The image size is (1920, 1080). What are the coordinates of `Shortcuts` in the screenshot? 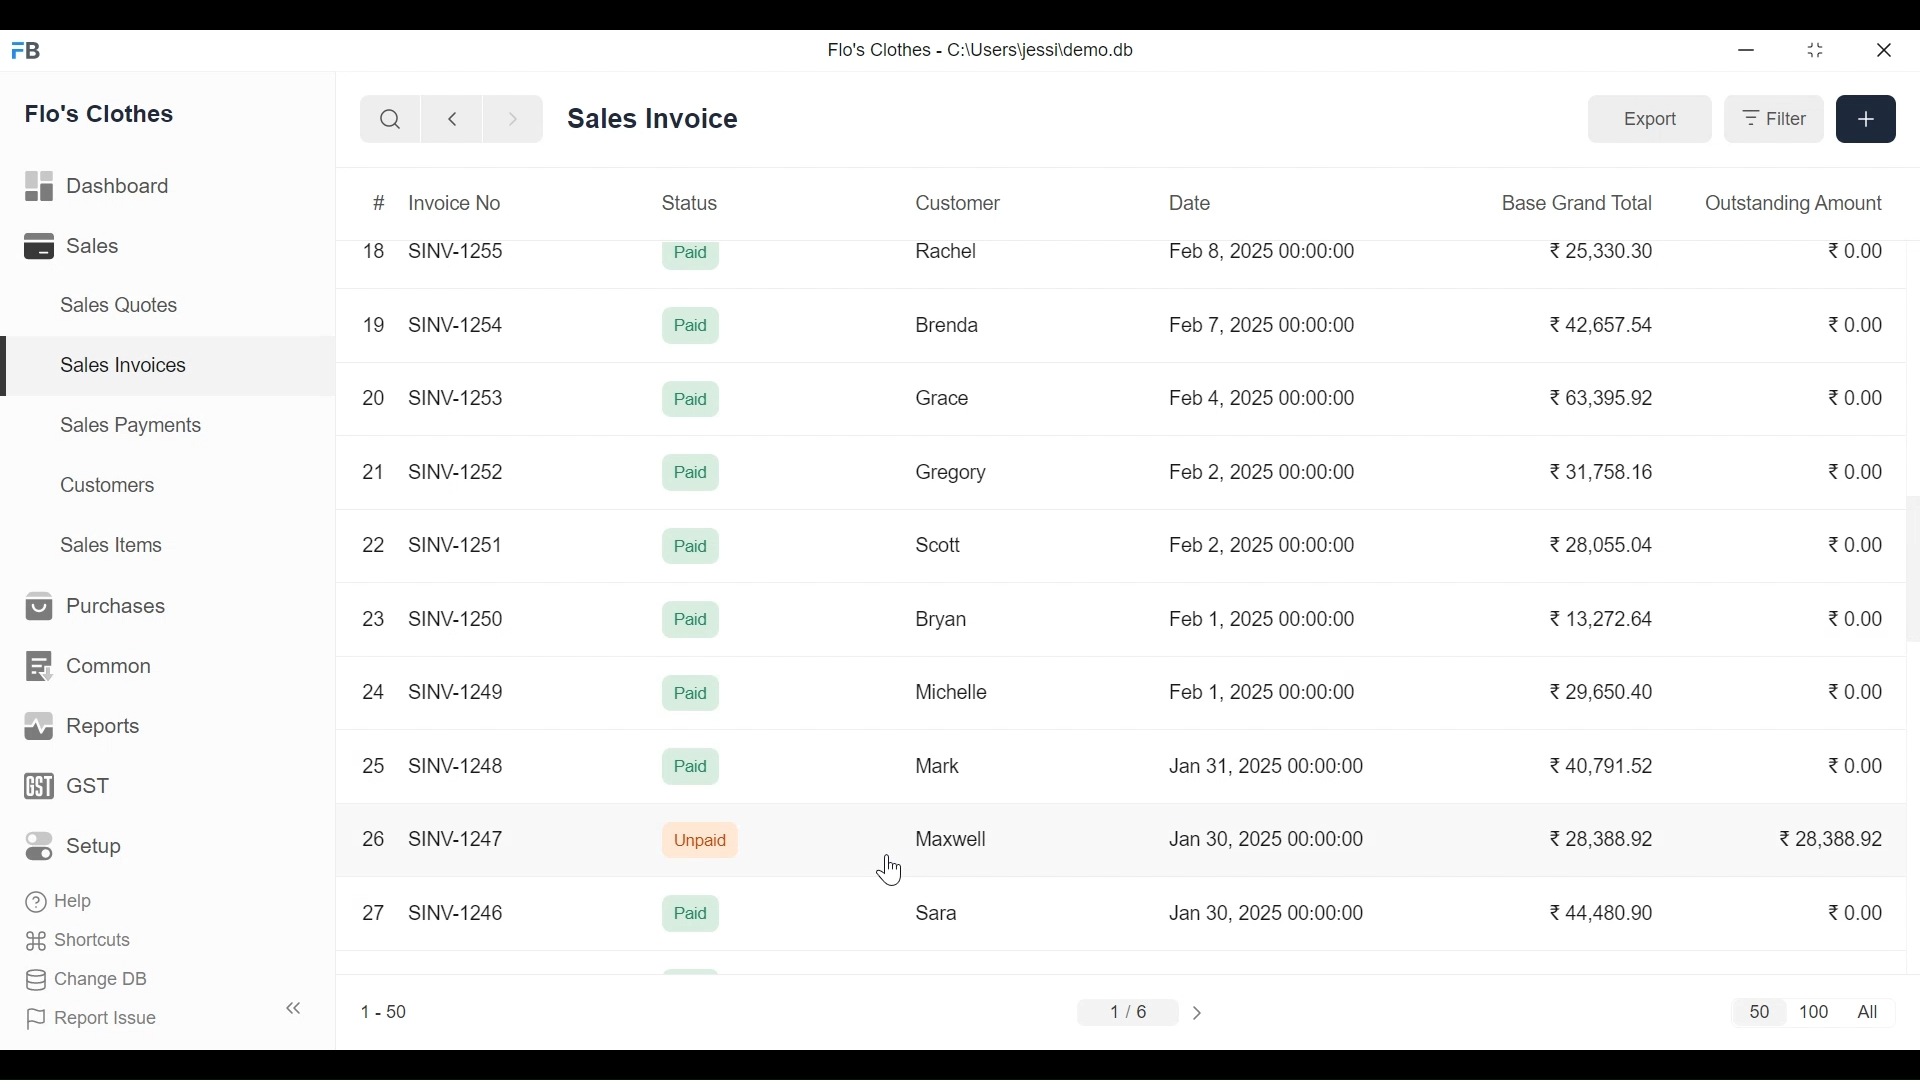 It's located at (80, 944).